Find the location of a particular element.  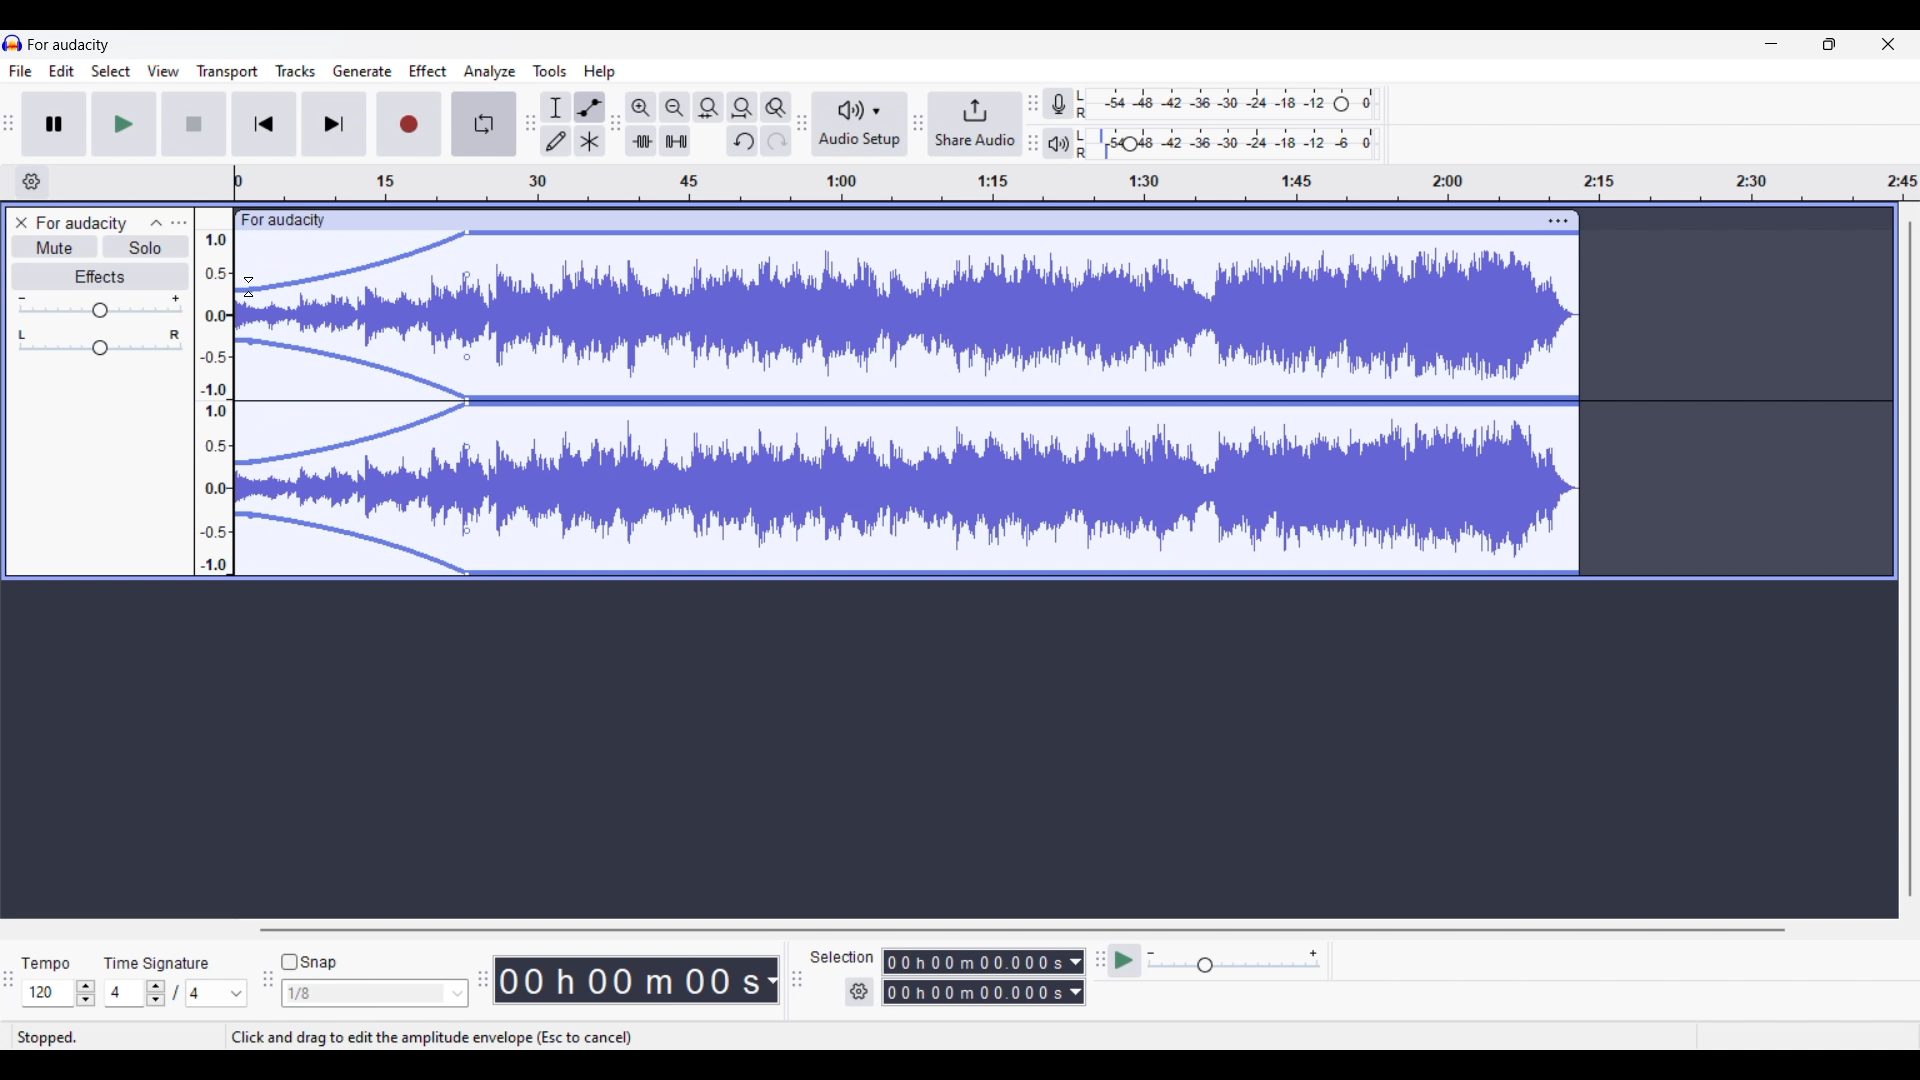

silence audio outside selection is located at coordinates (678, 141).